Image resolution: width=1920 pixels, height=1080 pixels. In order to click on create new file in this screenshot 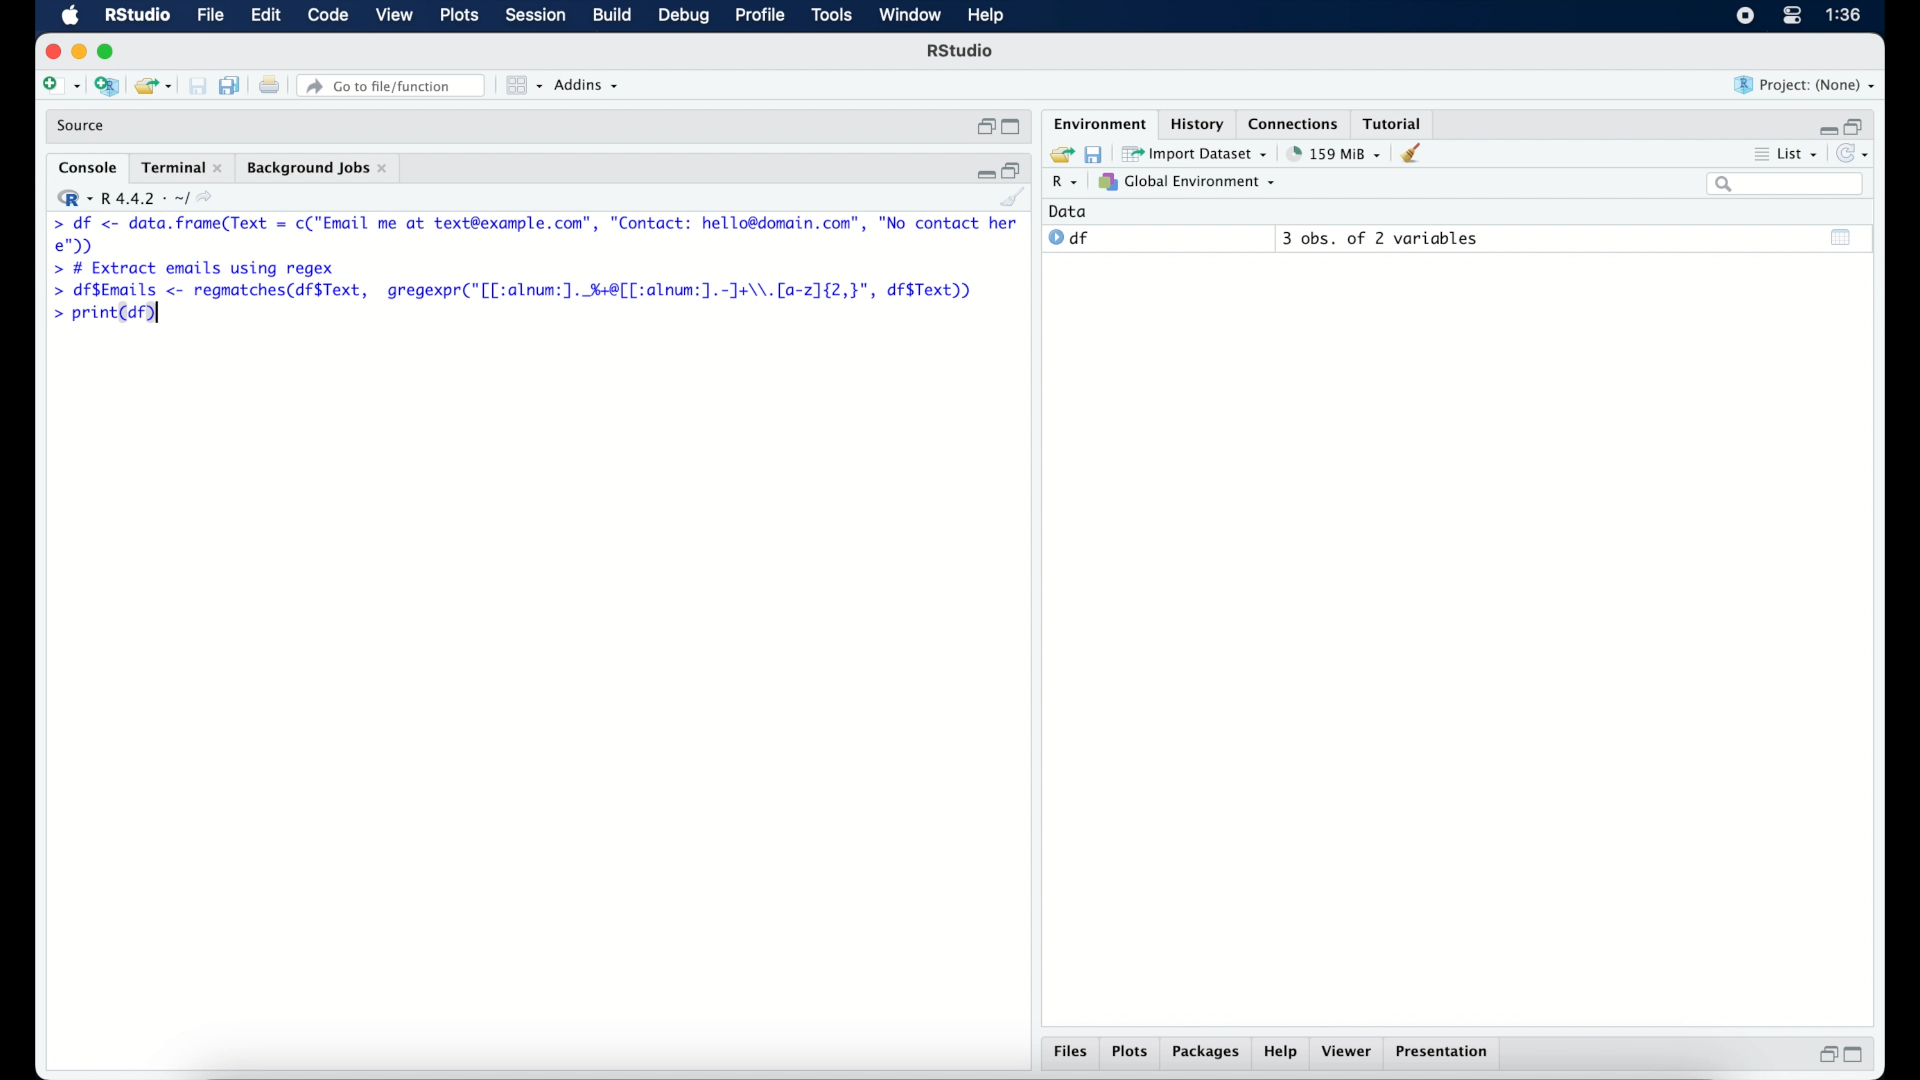, I will do `click(60, 86)`.